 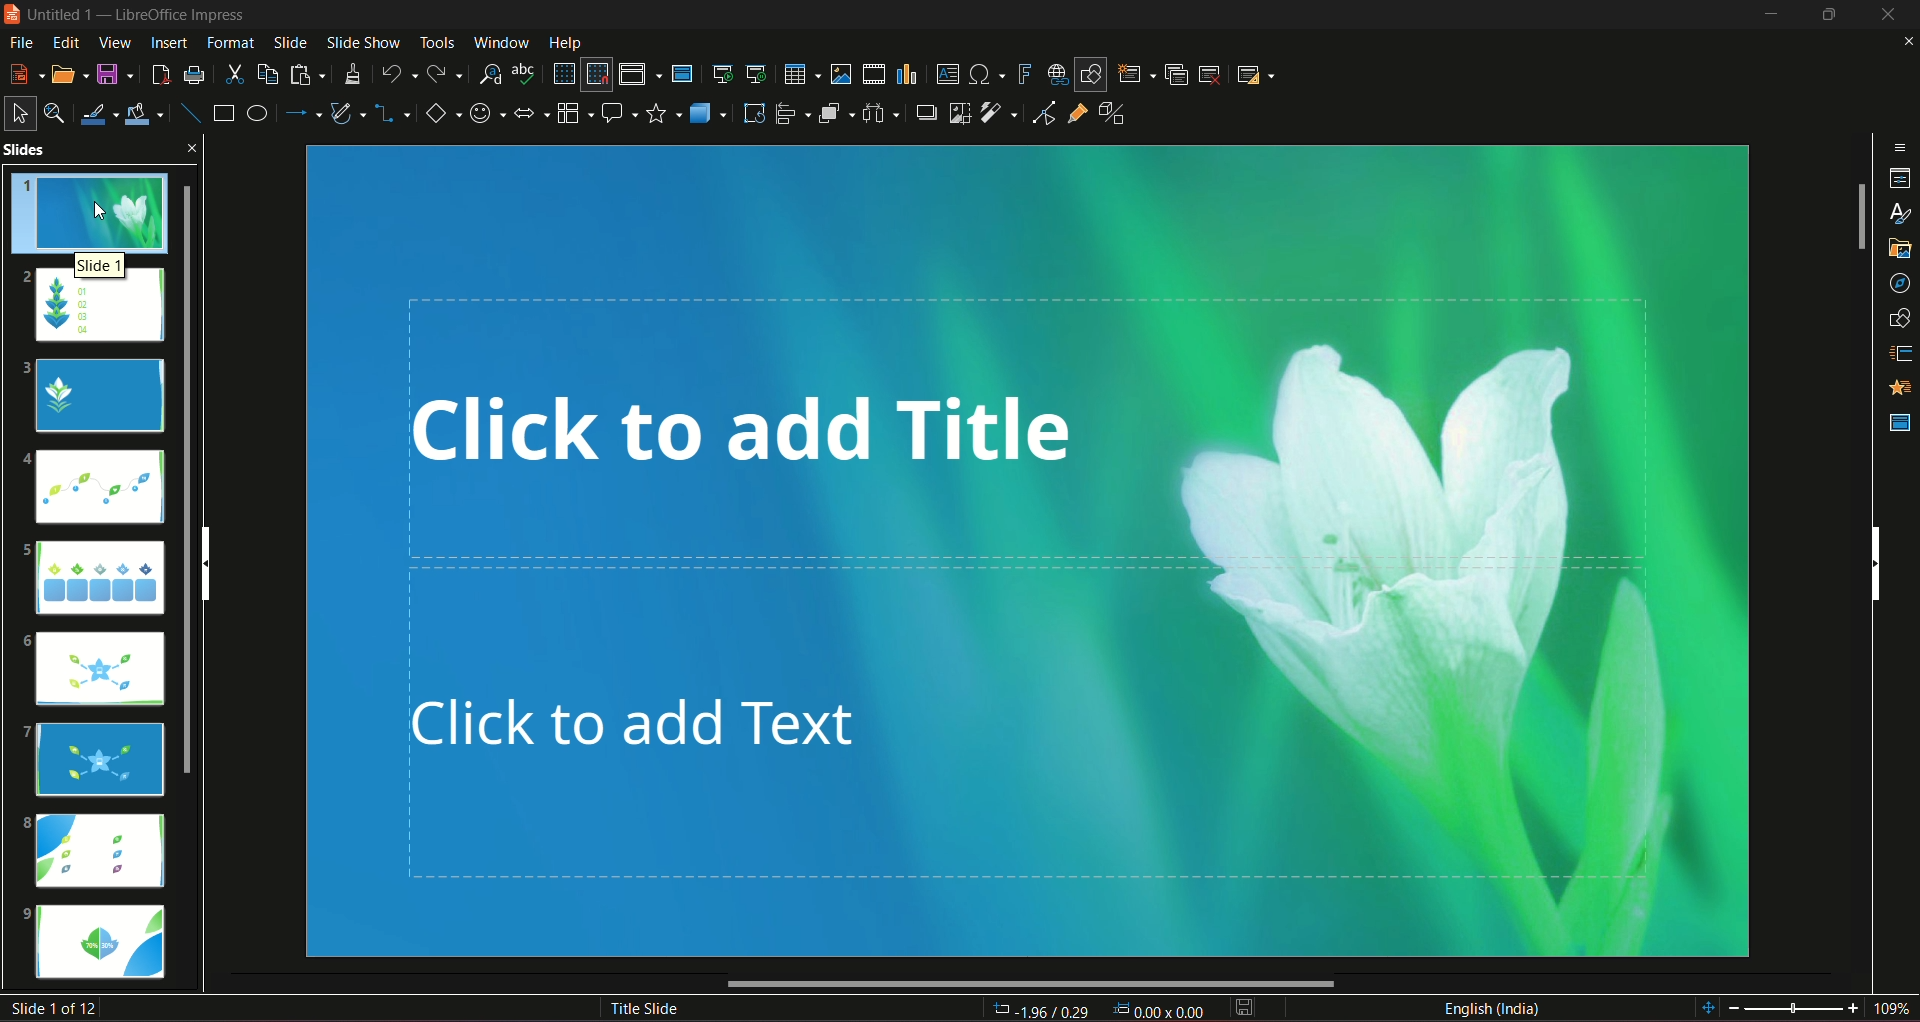 I want to click on navigator, so click(x=1897, y=283).